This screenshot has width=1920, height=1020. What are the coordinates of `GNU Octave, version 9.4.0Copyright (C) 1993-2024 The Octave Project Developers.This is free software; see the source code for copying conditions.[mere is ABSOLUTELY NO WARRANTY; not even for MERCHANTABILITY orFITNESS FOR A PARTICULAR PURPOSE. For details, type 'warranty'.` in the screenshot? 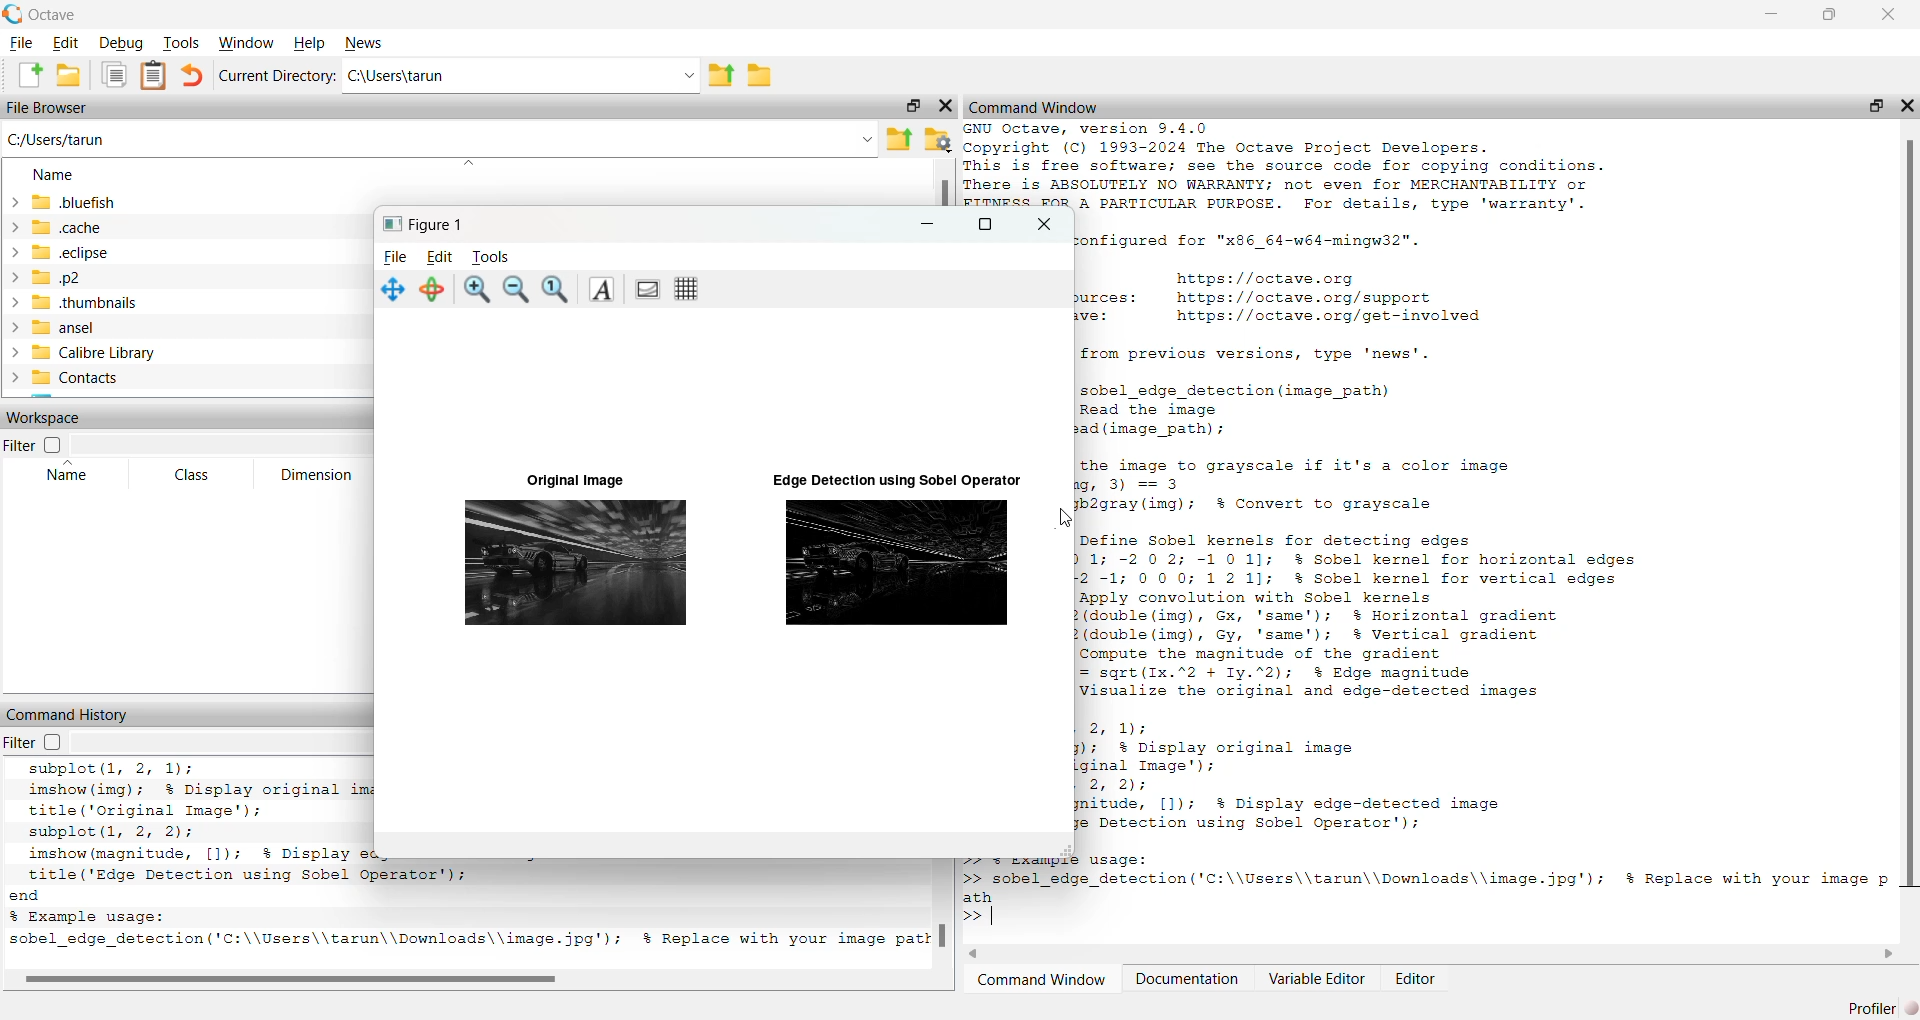 It's located at (1323, 164).